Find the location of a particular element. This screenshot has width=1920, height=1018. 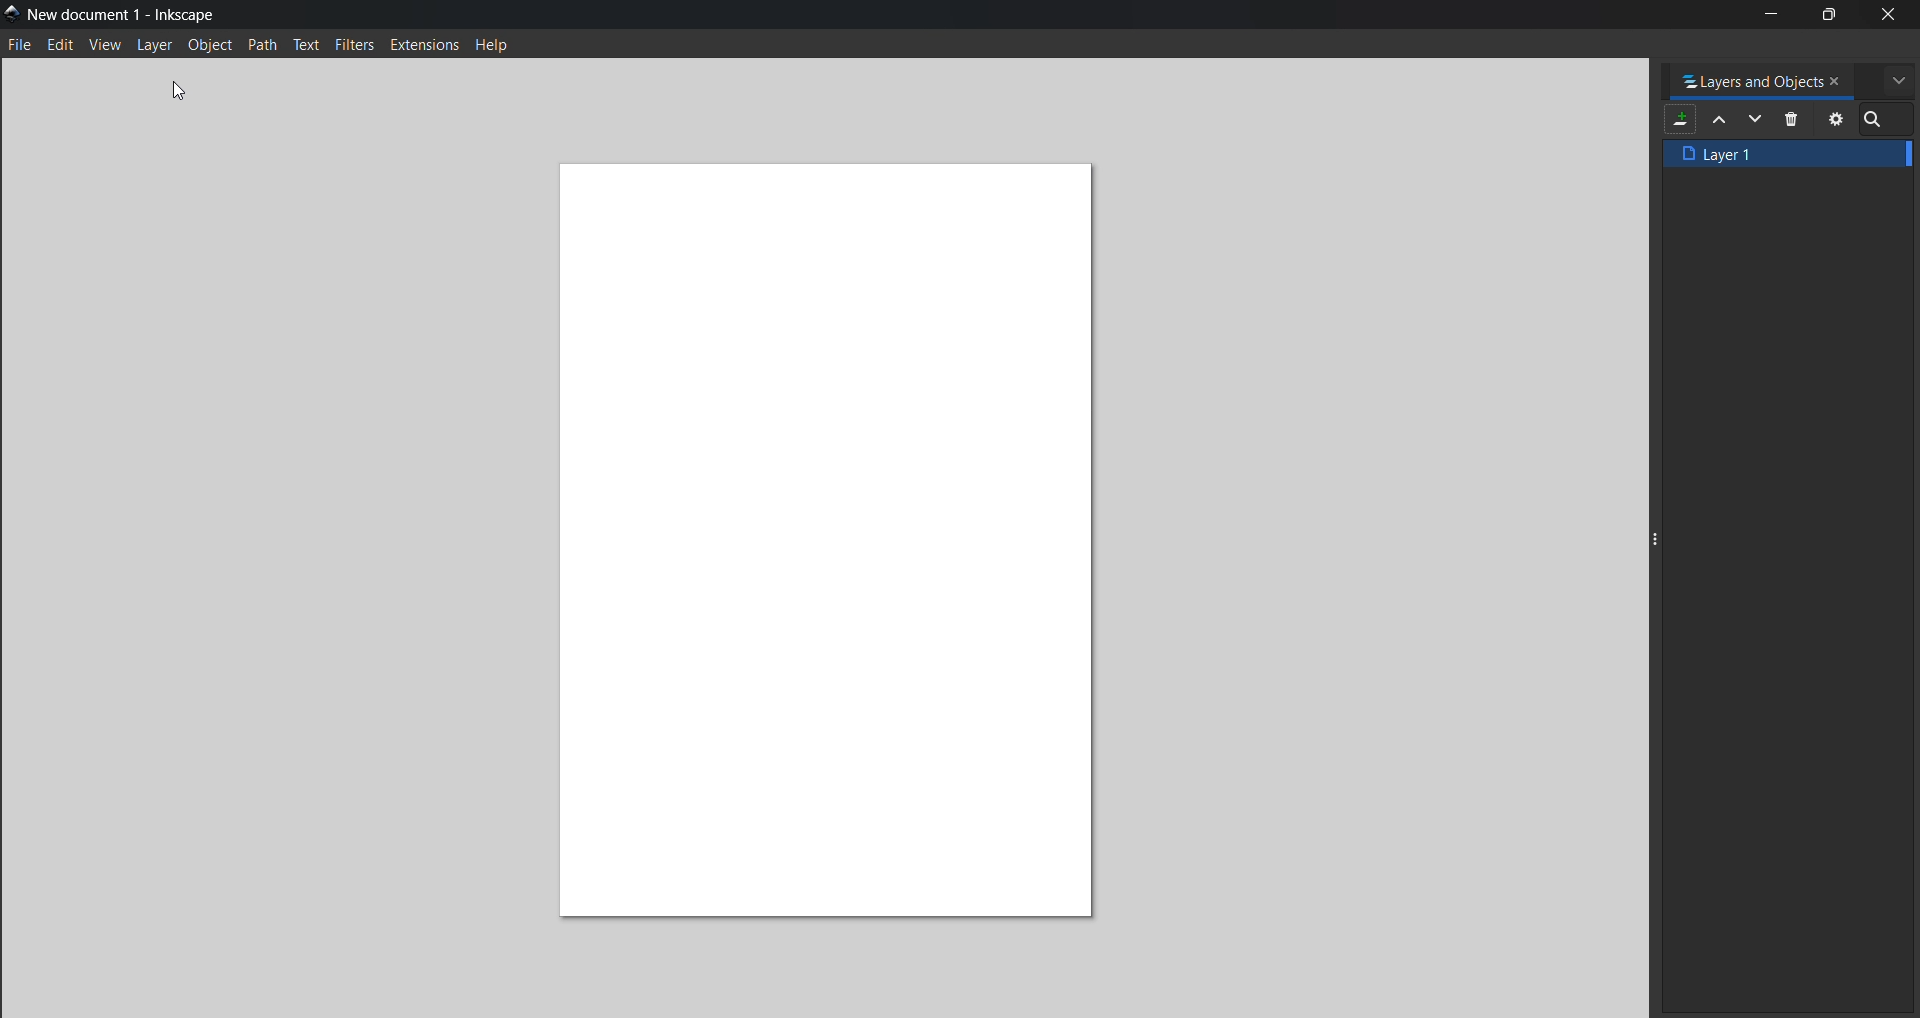

minimize is located at coordinates (1770, 13).